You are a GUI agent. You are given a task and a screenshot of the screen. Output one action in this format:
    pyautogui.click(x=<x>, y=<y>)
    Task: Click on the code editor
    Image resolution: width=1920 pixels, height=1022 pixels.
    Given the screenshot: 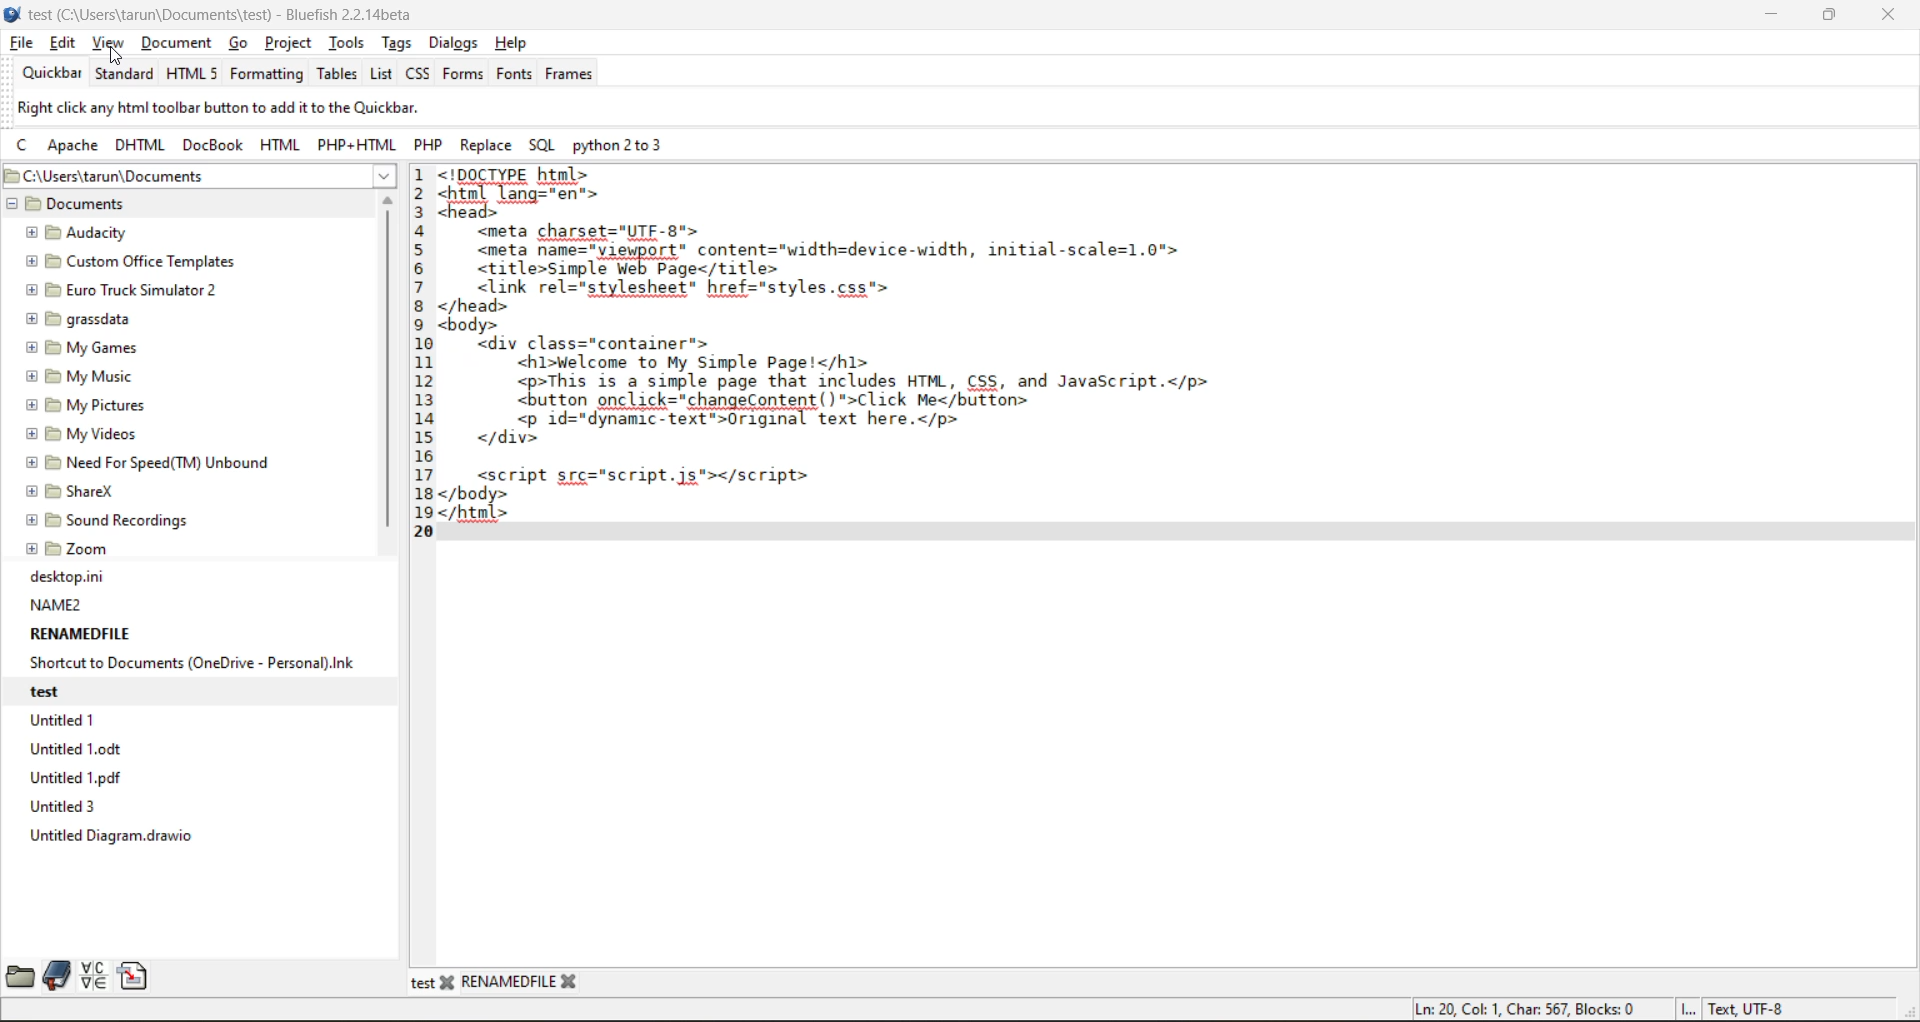 What is the action you would take?
    pyautogui.click(x=927, y=365)
    